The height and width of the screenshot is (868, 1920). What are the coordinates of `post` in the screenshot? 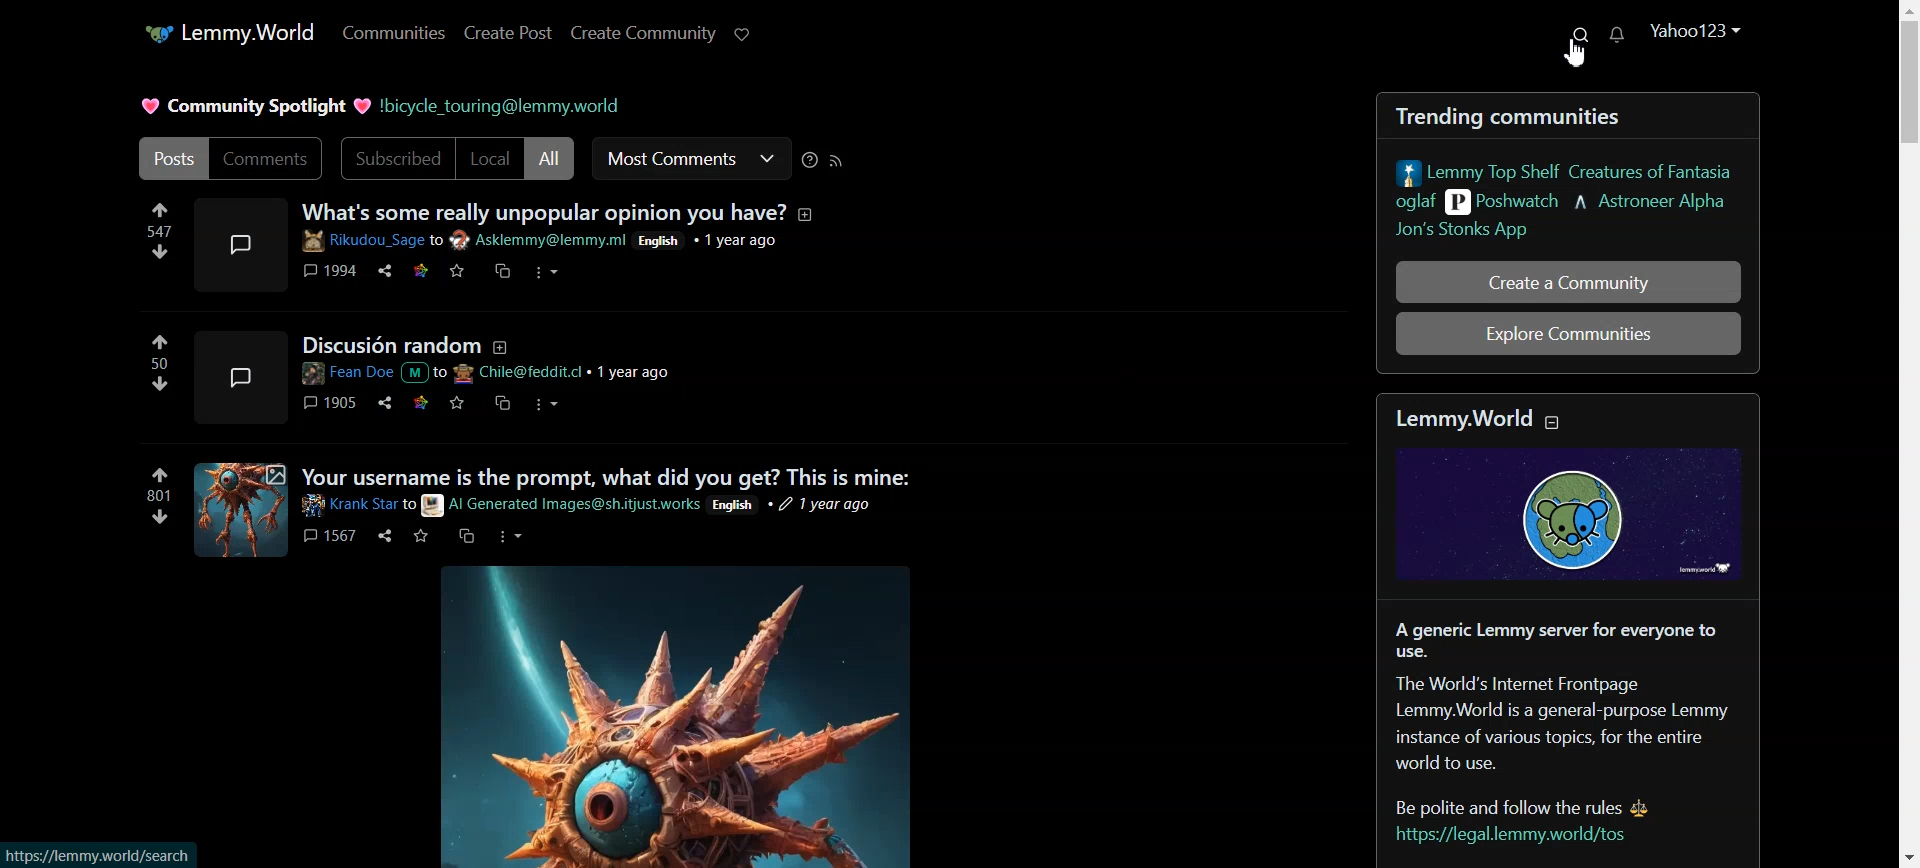 It's located at (239, 378).